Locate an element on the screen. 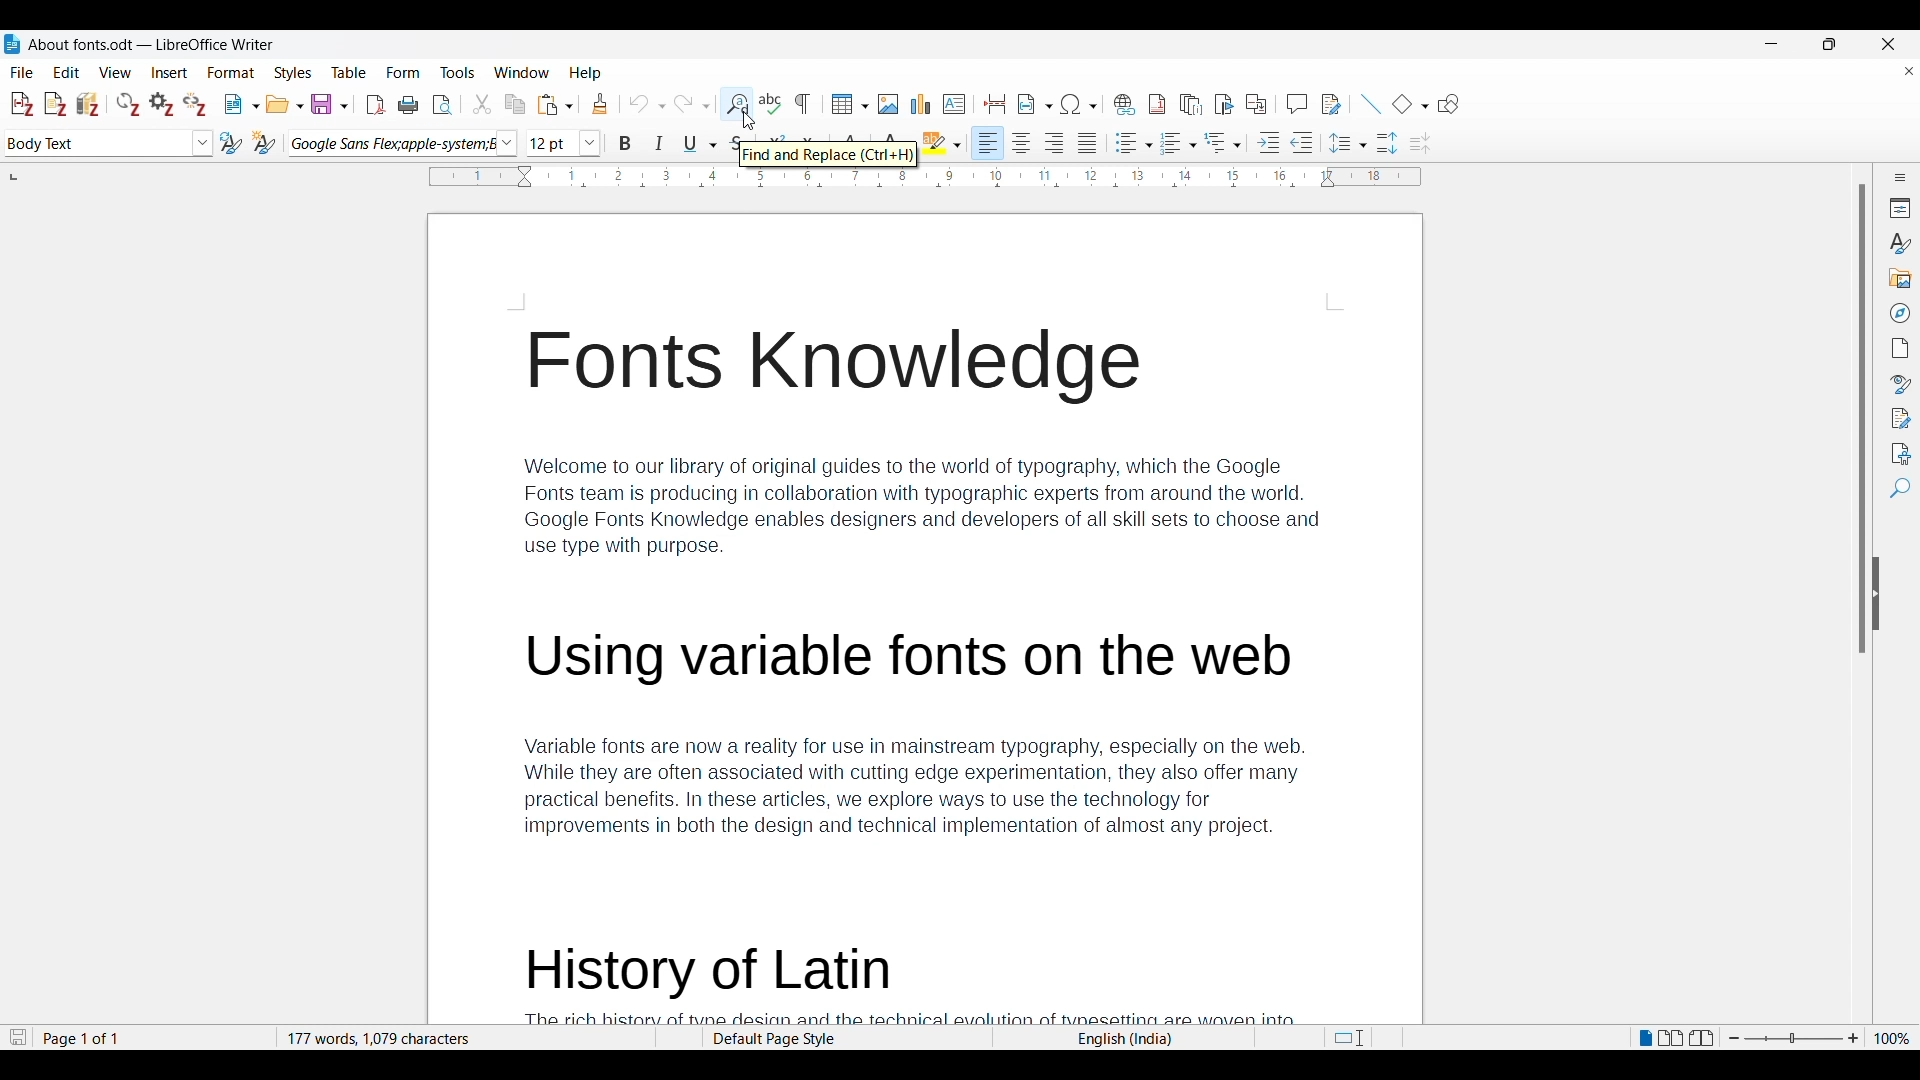 This screenshot has width=1920, height=1080. Special character options and current selection is located at coordinates (1079, 104).